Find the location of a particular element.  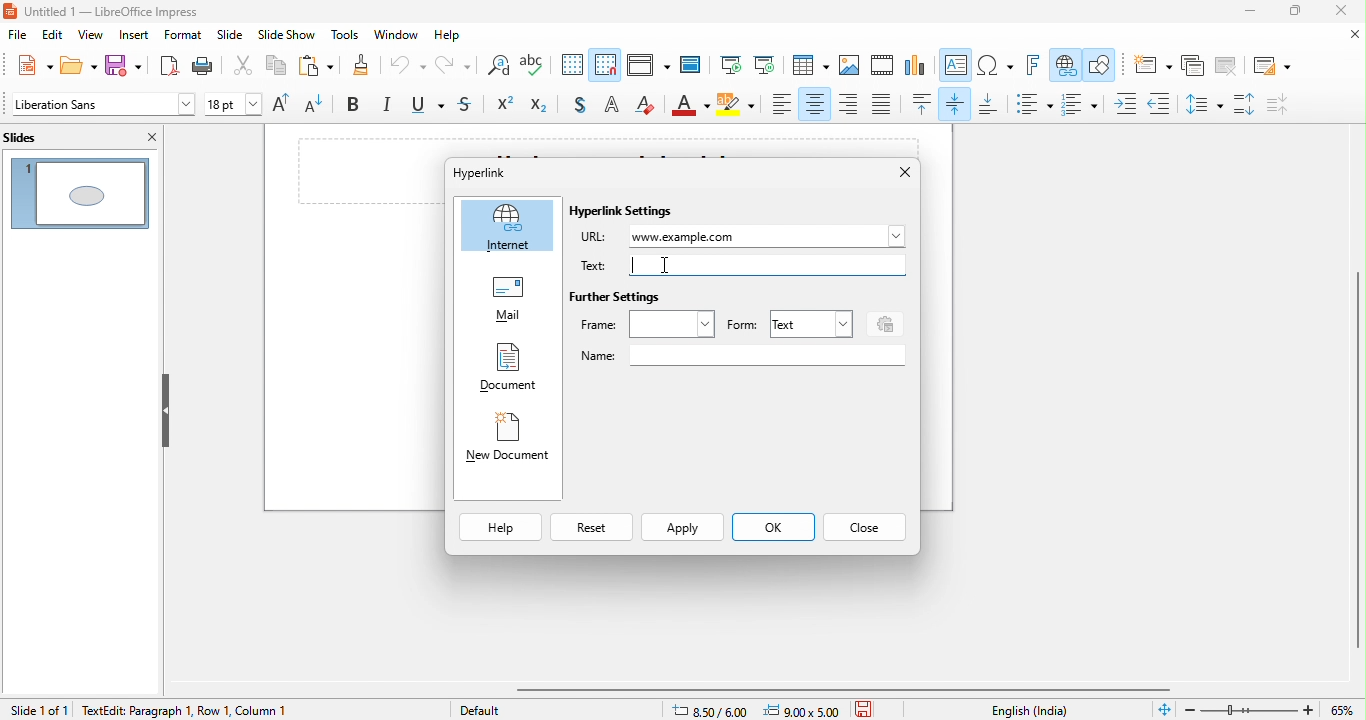

form is located at coordinates (742, 326).